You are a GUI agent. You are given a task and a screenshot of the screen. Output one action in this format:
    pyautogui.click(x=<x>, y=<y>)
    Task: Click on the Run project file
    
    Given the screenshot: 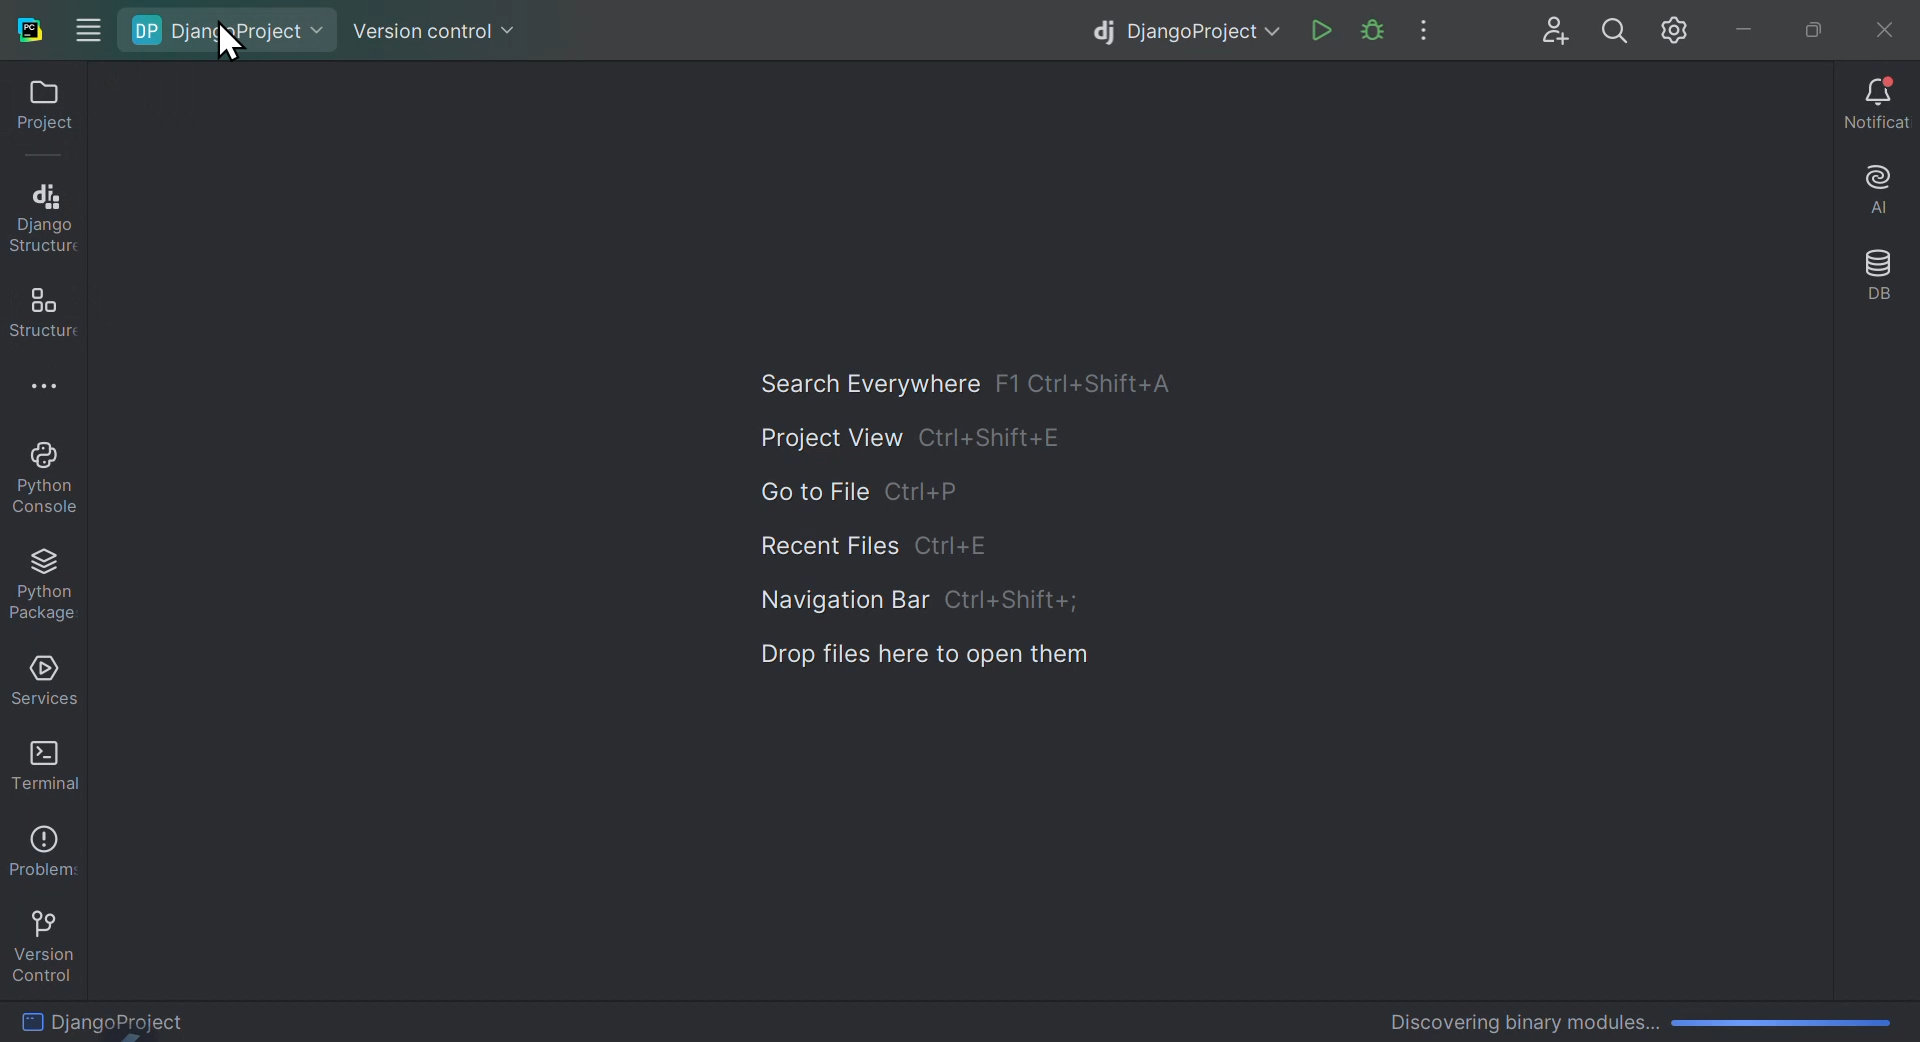 What is the action you would take?
    pyautogui.click(x=1371, y=31)
    